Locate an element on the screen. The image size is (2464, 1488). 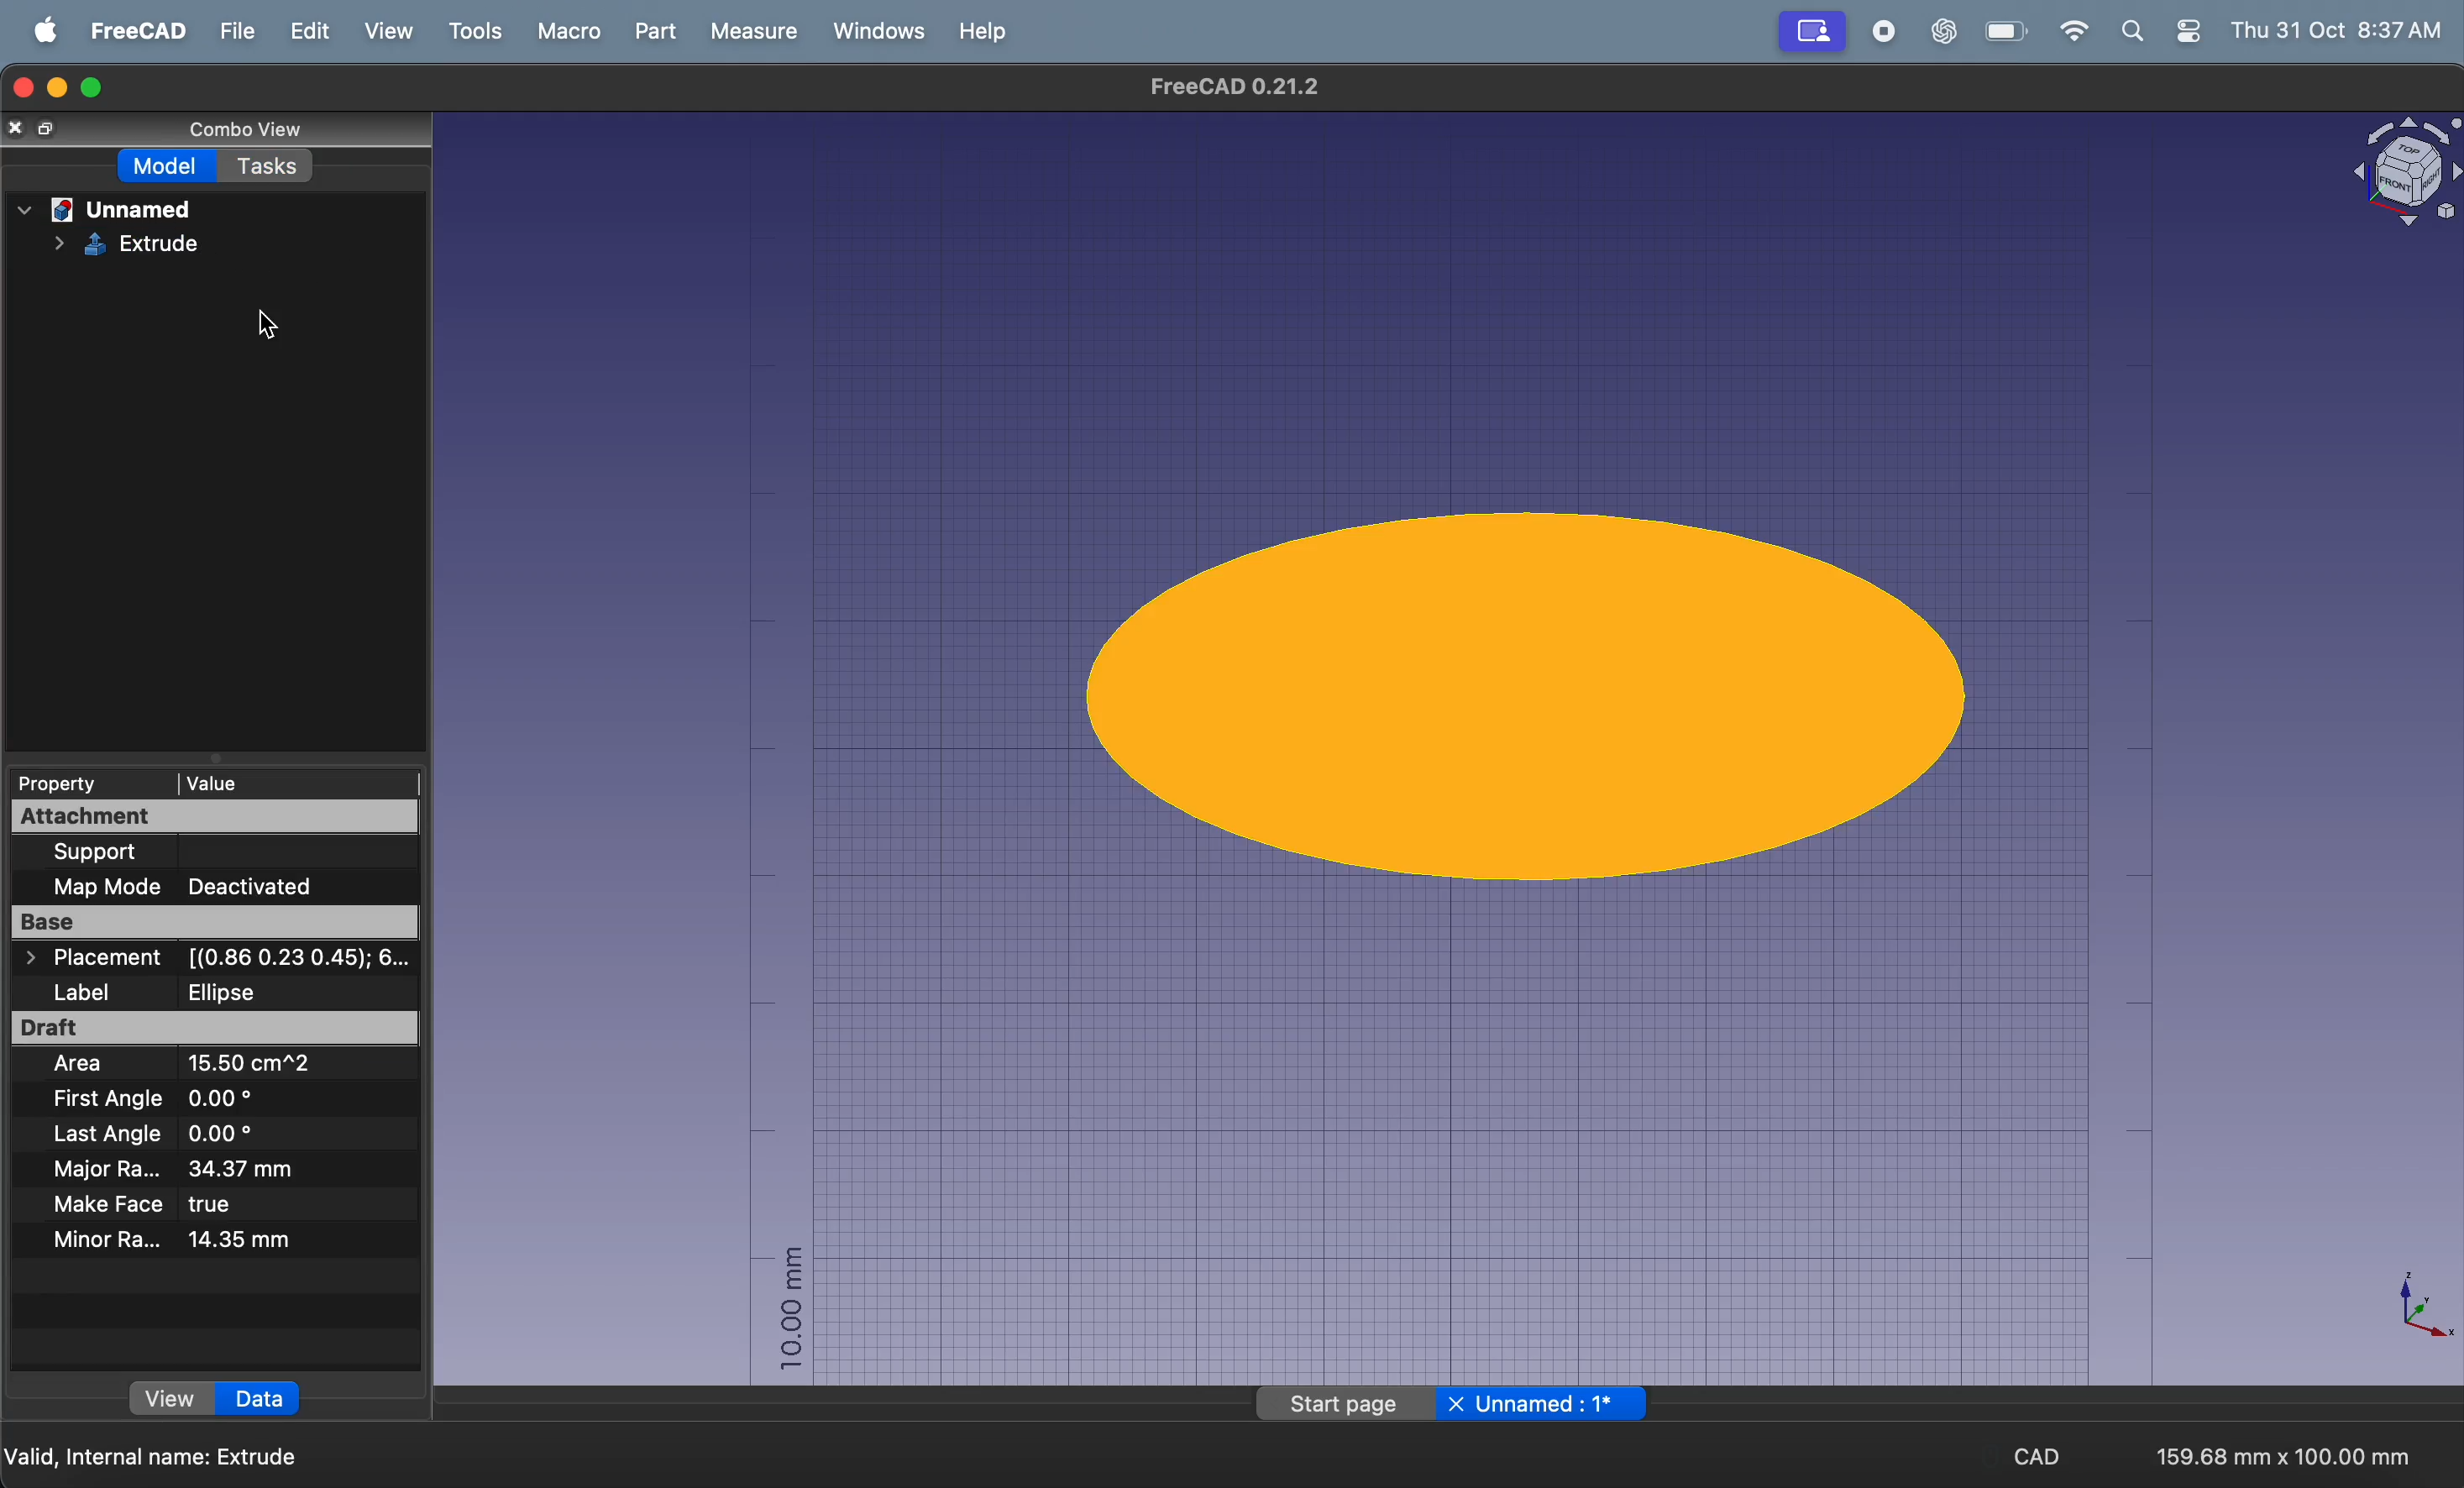
base is located at coordinates (219, 924).